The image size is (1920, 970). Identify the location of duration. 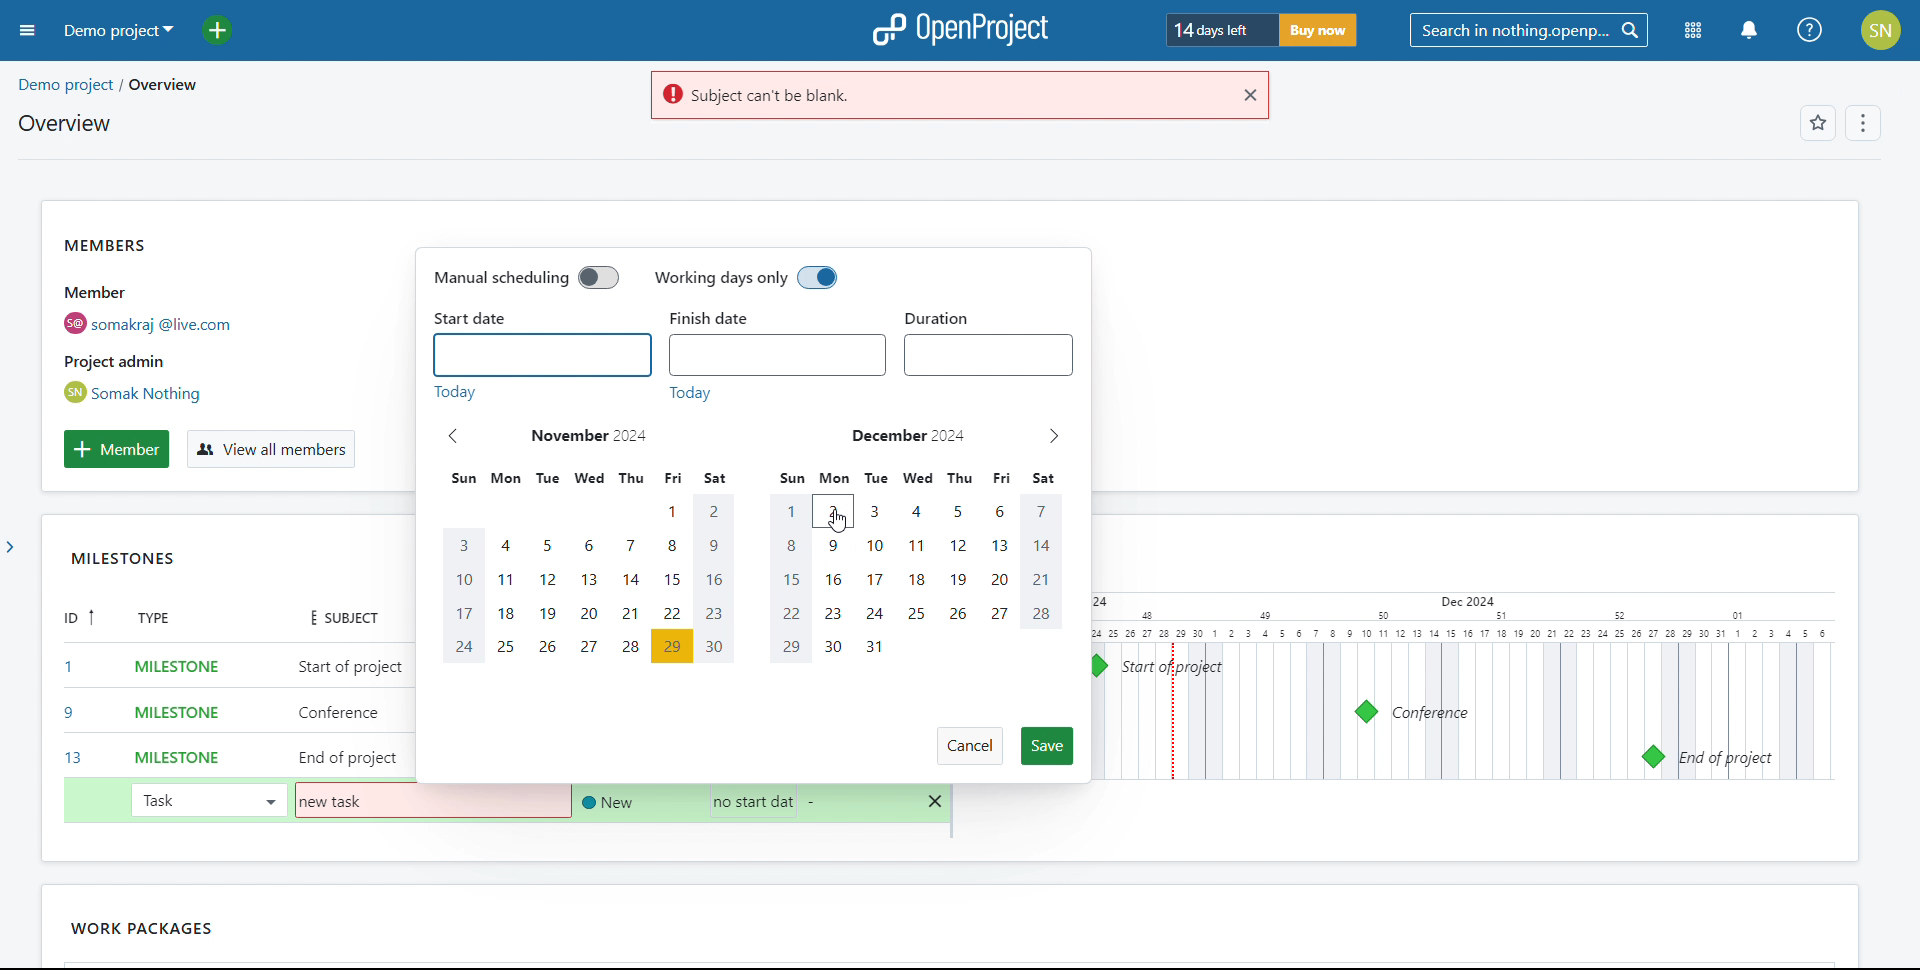
(945, 313).